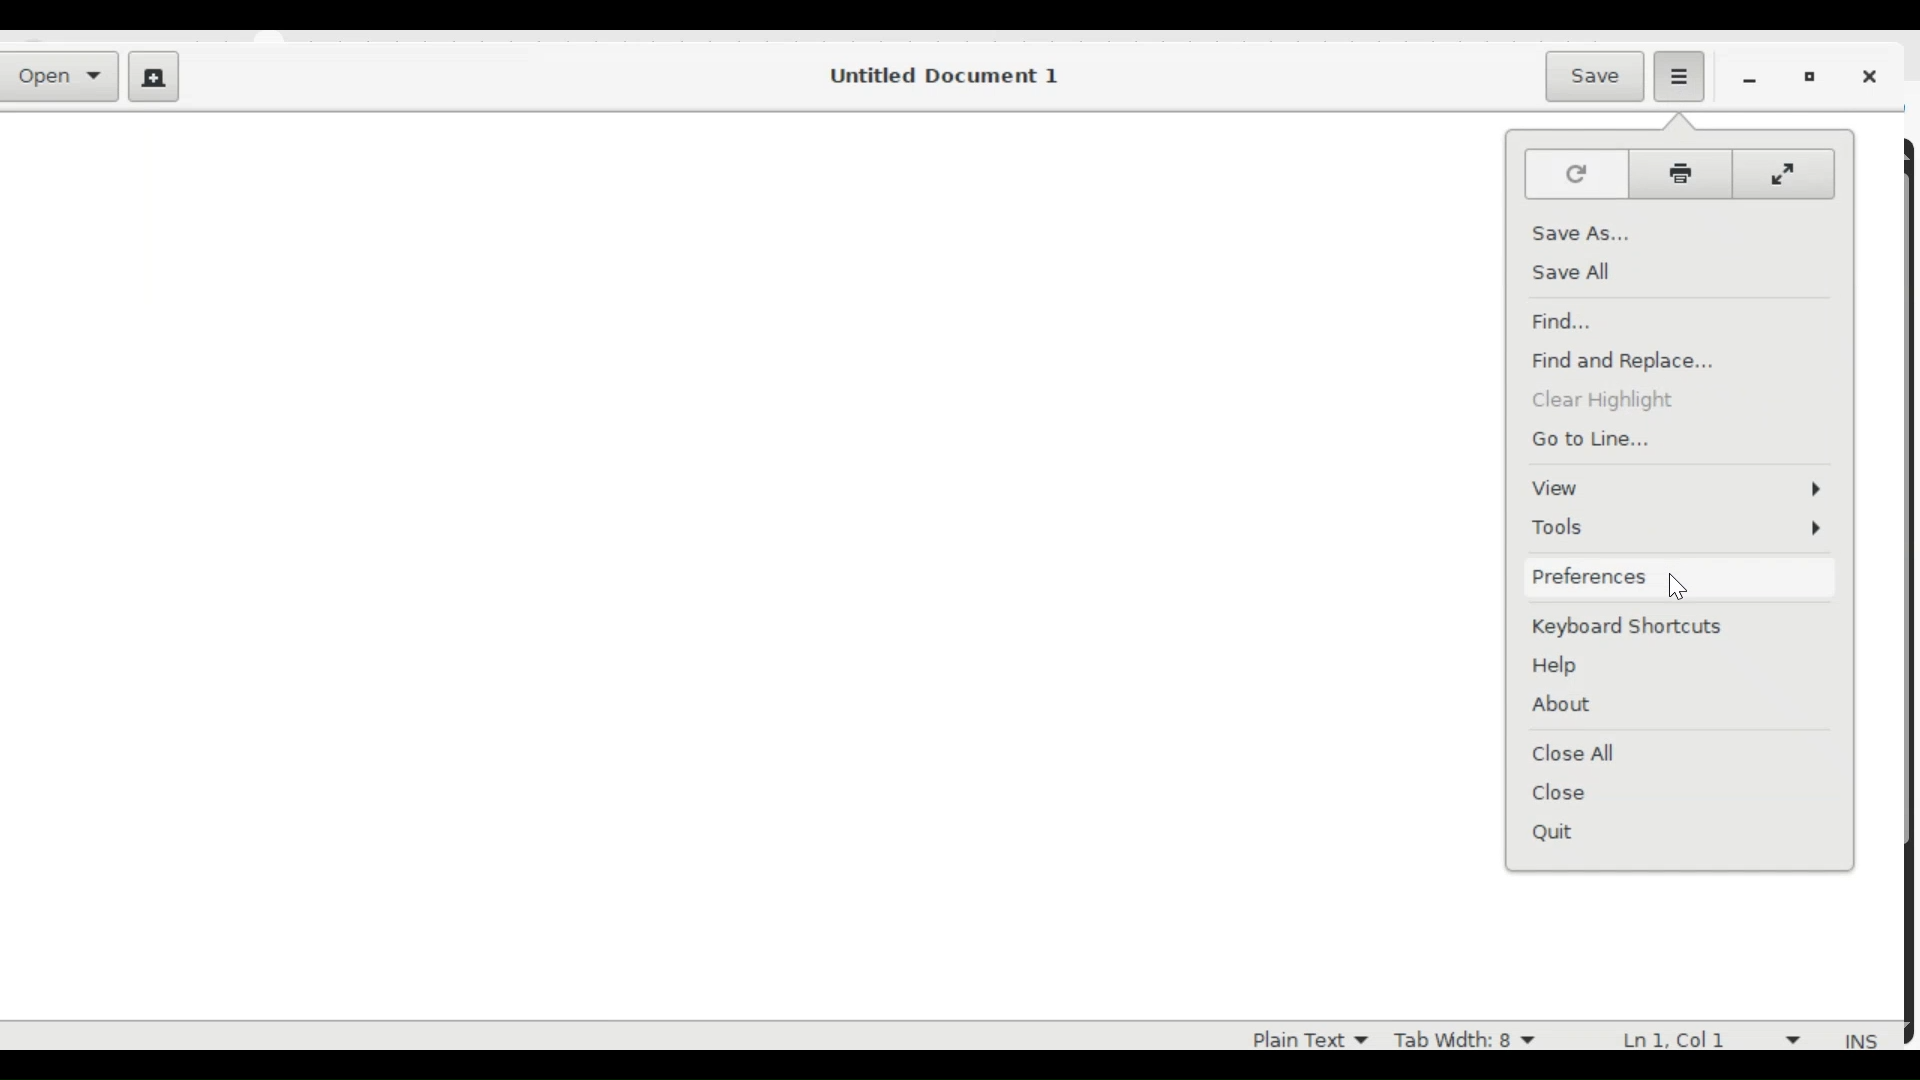 Image resolution: width=1920 pixels, height=1080 pixels. I want to click on INS, so click(1863, 1041).